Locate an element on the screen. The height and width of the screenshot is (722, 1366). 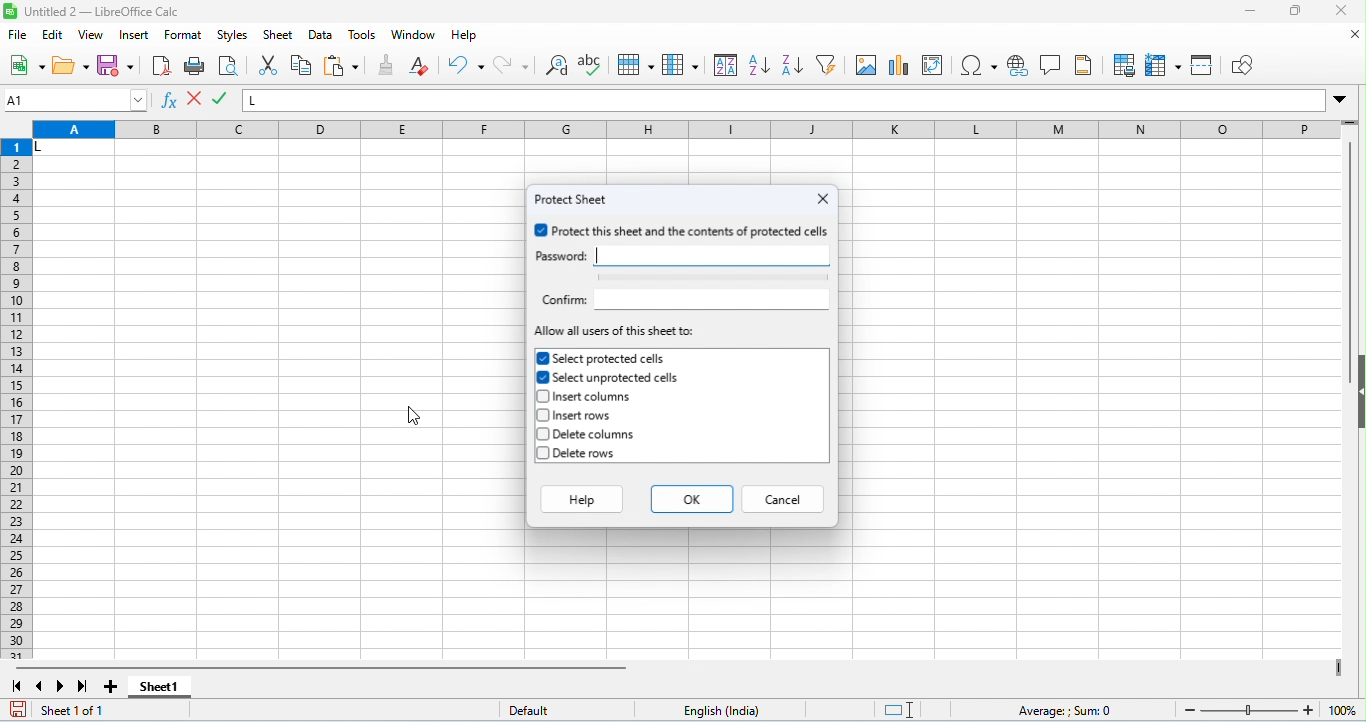
sort descending is located at coordinates (791, 65).